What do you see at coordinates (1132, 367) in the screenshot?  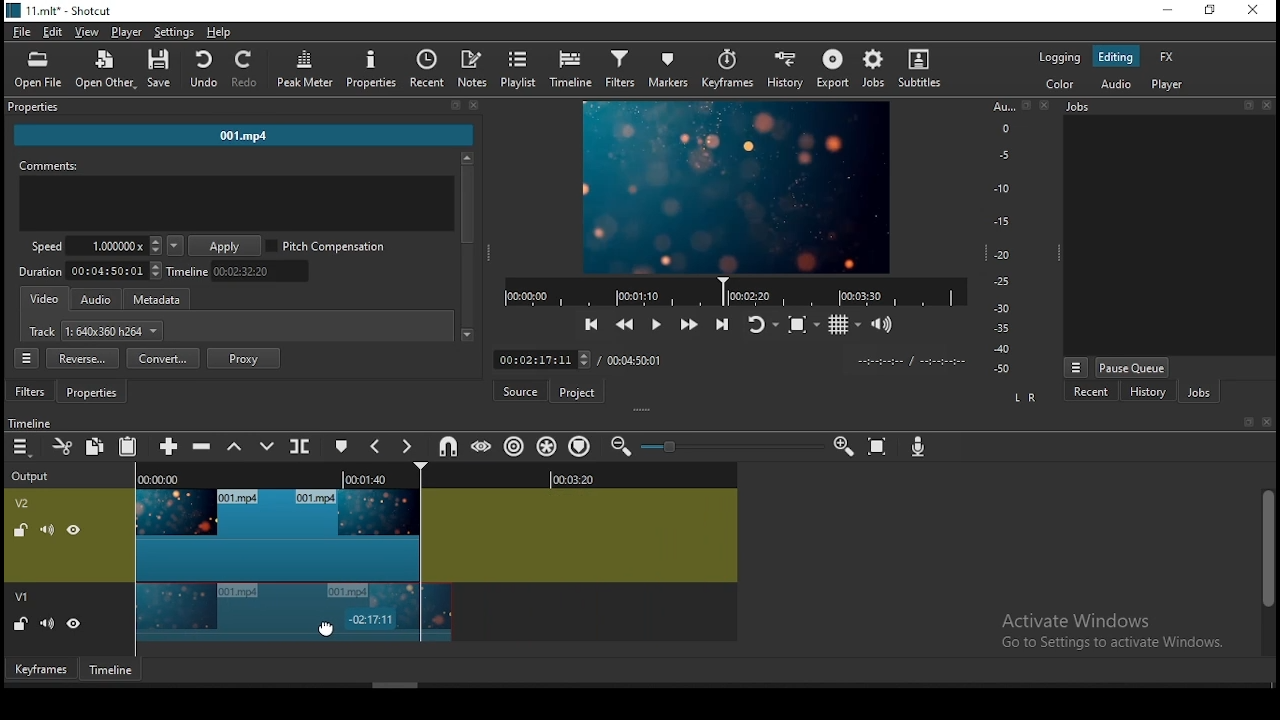 I see `pause queue` at bounding box center [1132, 367].